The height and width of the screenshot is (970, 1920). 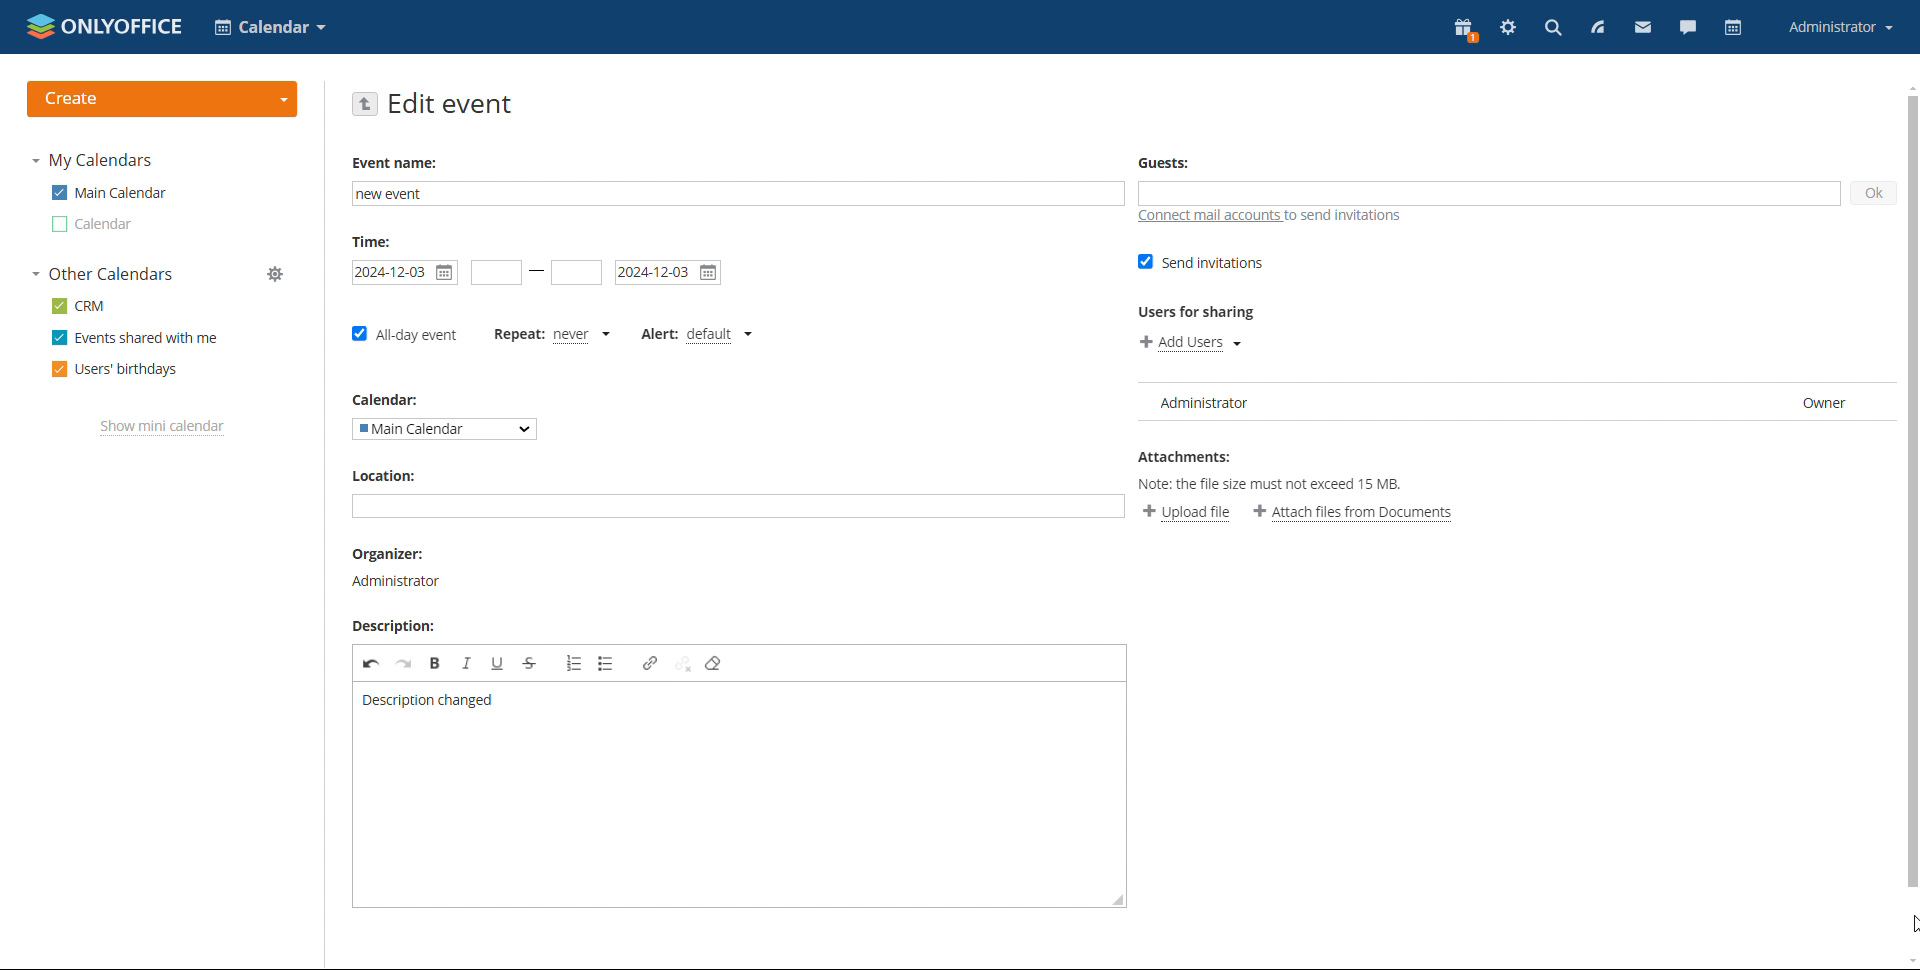 I want to click on crm, so click(x=77, y=307).